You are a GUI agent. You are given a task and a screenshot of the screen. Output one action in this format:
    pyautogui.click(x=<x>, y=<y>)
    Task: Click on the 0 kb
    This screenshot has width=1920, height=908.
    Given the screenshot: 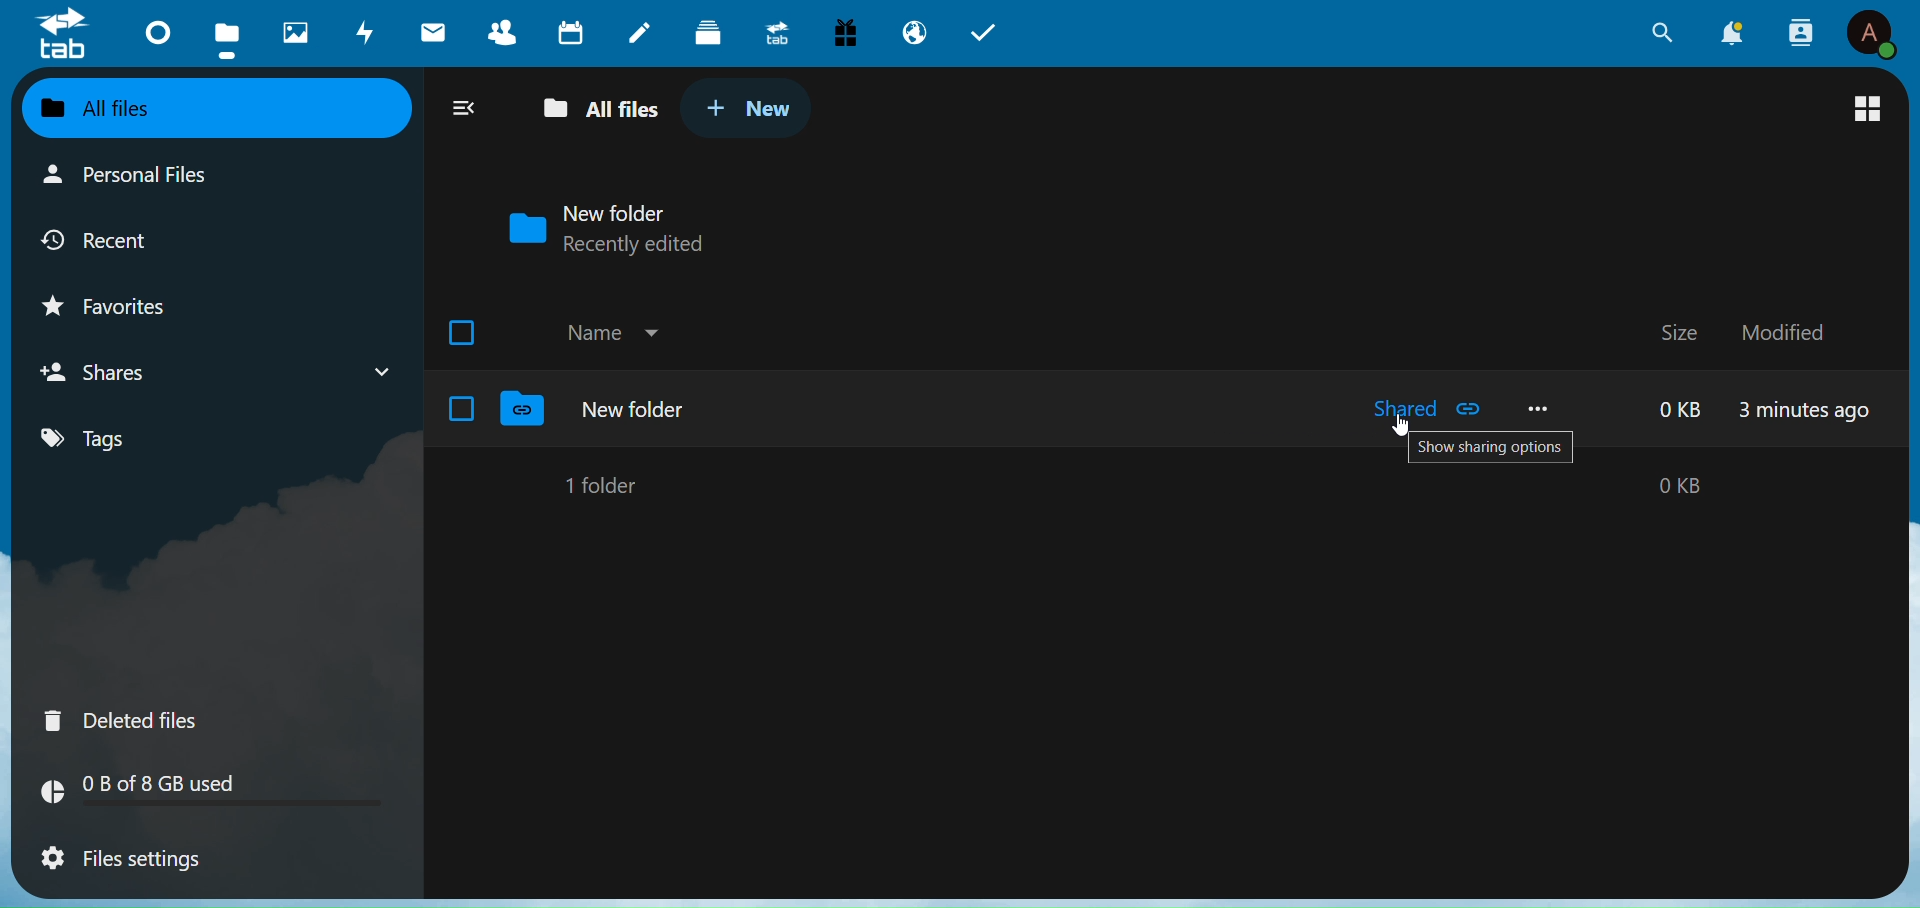 What is the action you would take?
    pyautogui.click(x=1633, y=486)
    